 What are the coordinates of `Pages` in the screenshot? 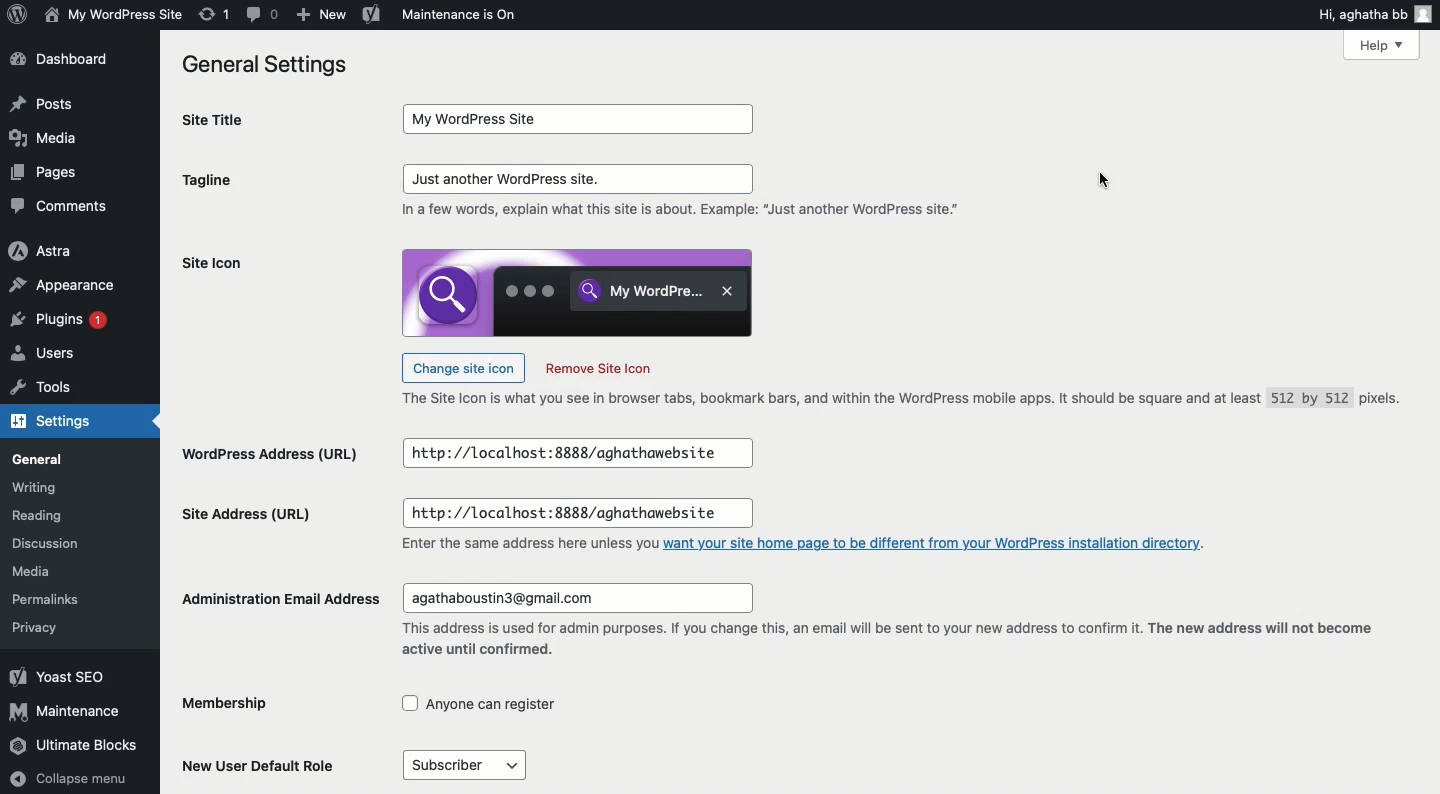 It's located at (49, 172).